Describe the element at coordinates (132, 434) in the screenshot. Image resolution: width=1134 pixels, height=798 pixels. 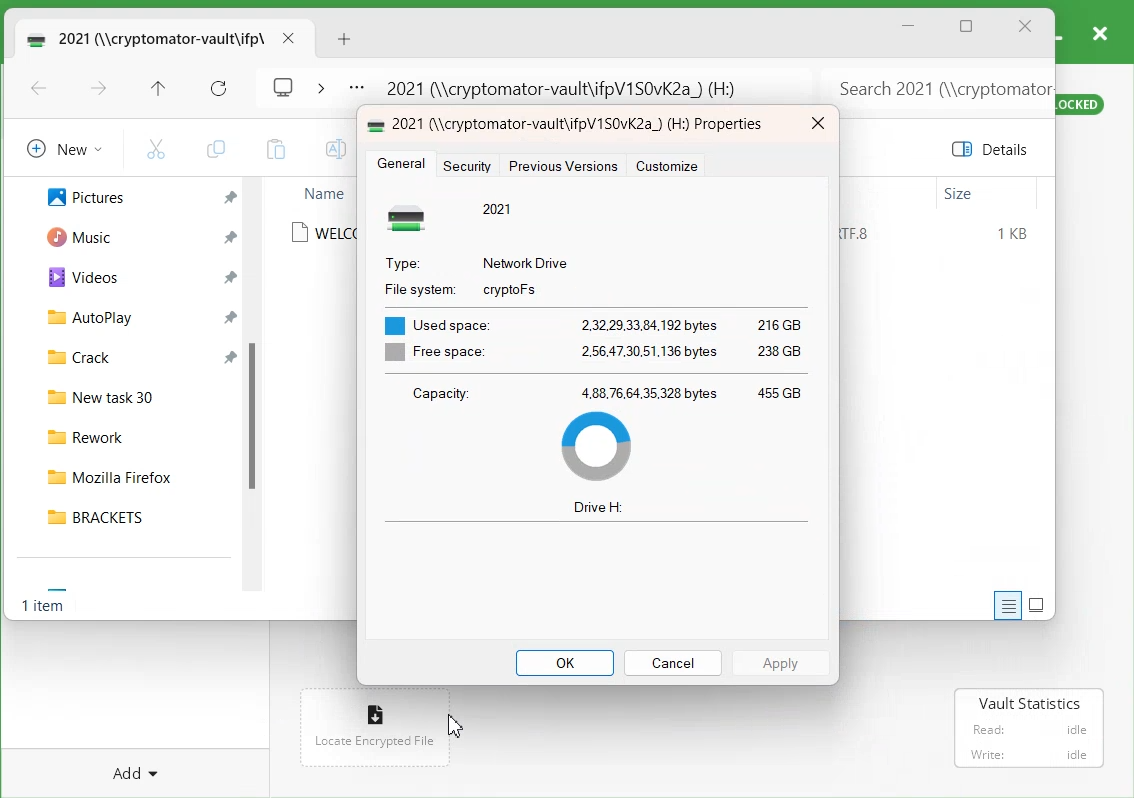
I see `Rework` at that location.